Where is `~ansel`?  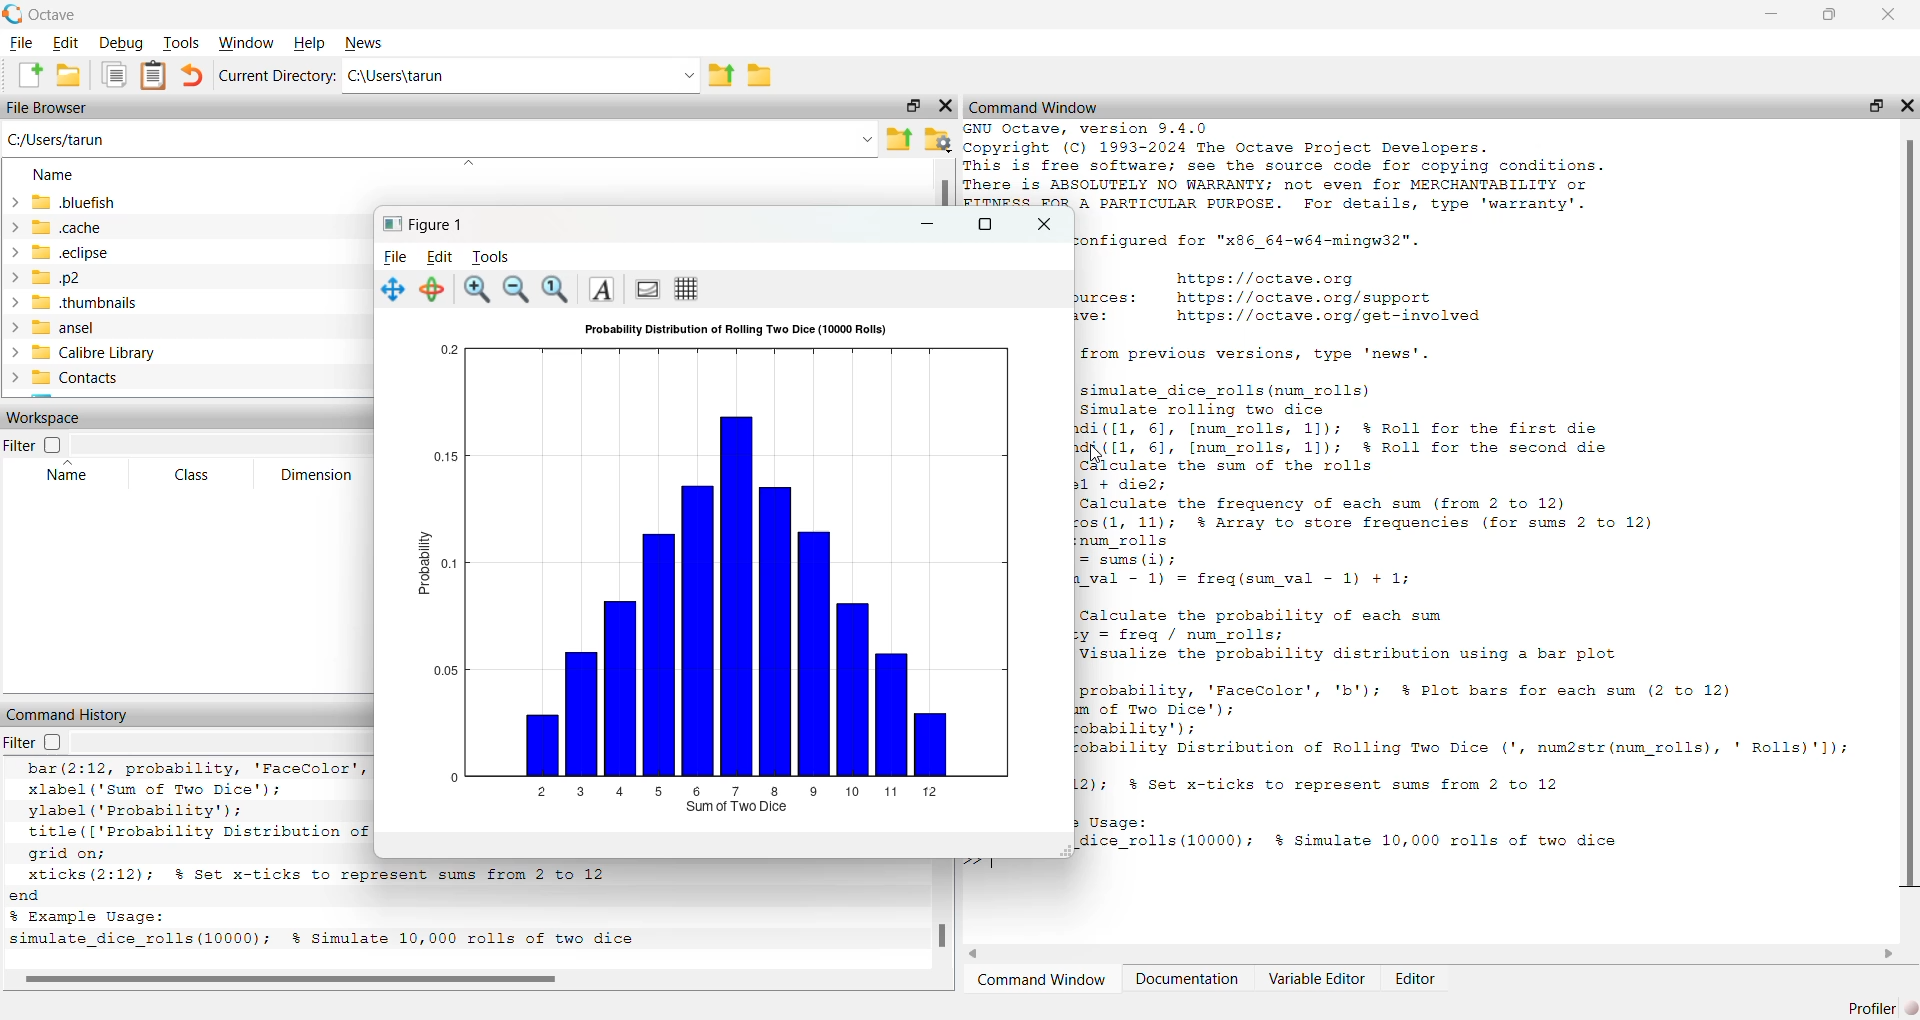 ~ansel is located at coordinates (60, 327).